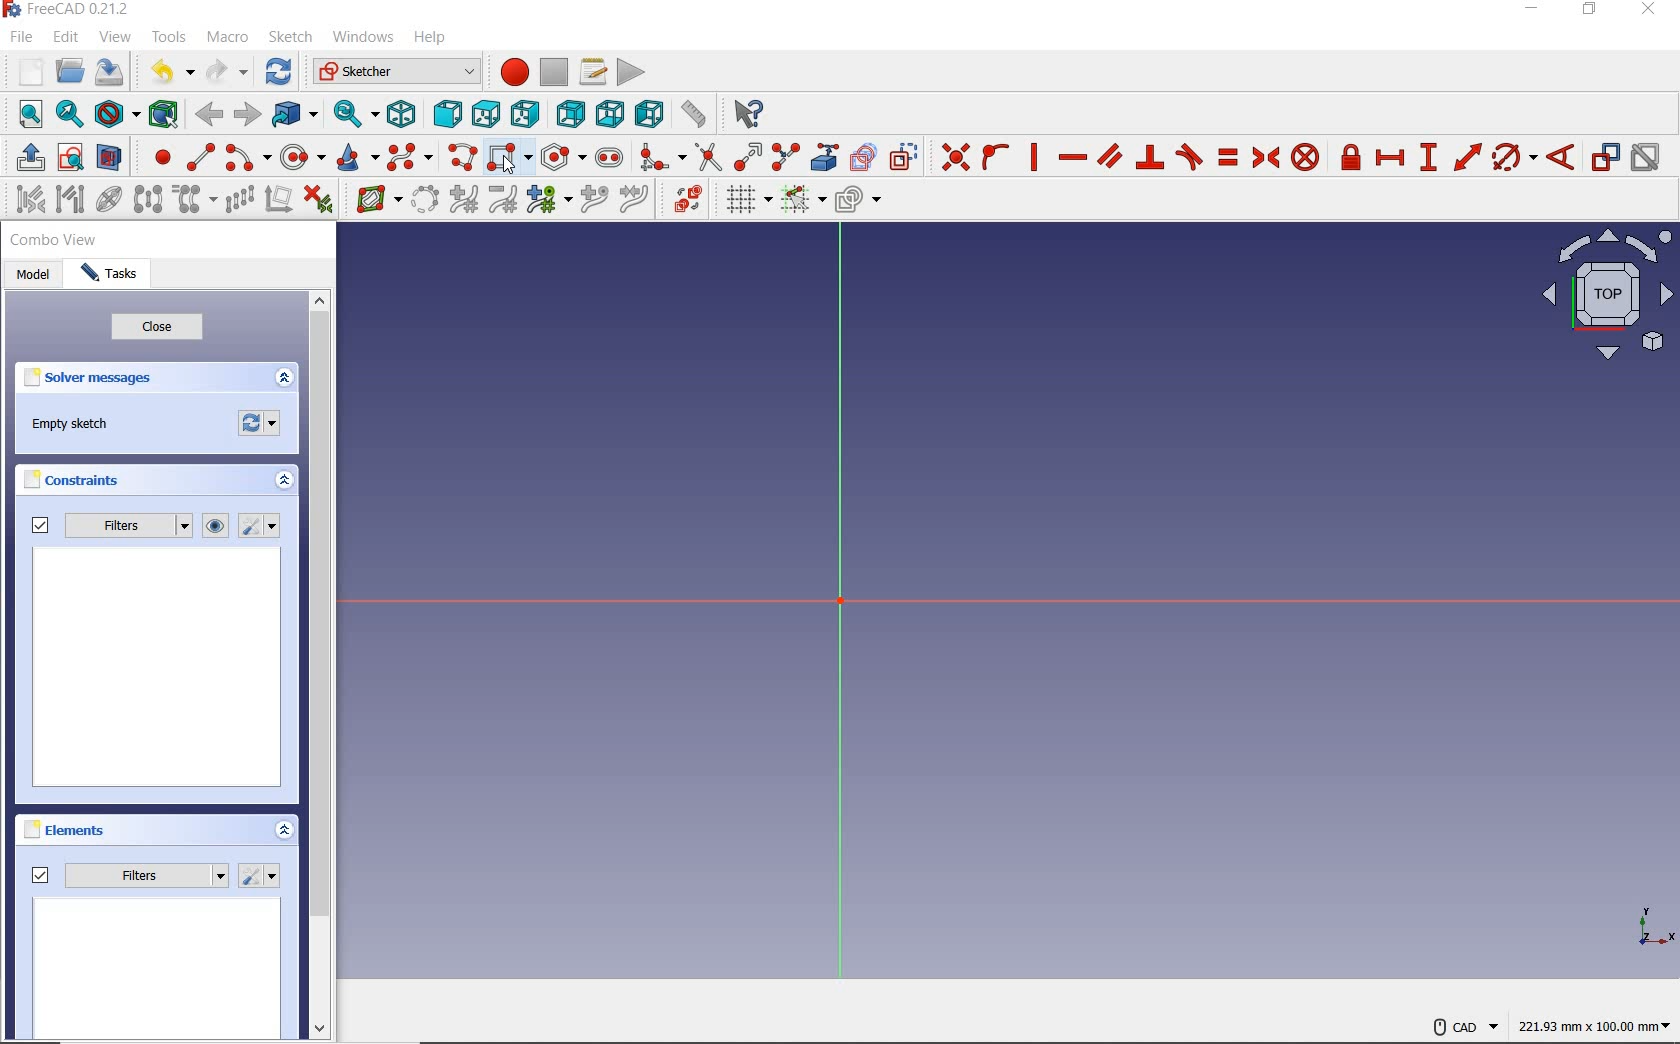 This screenshot has width=1680, height=1044. Describe the element at coordinates (147, 199) in the screenshot. I see `symmetry` at that location.